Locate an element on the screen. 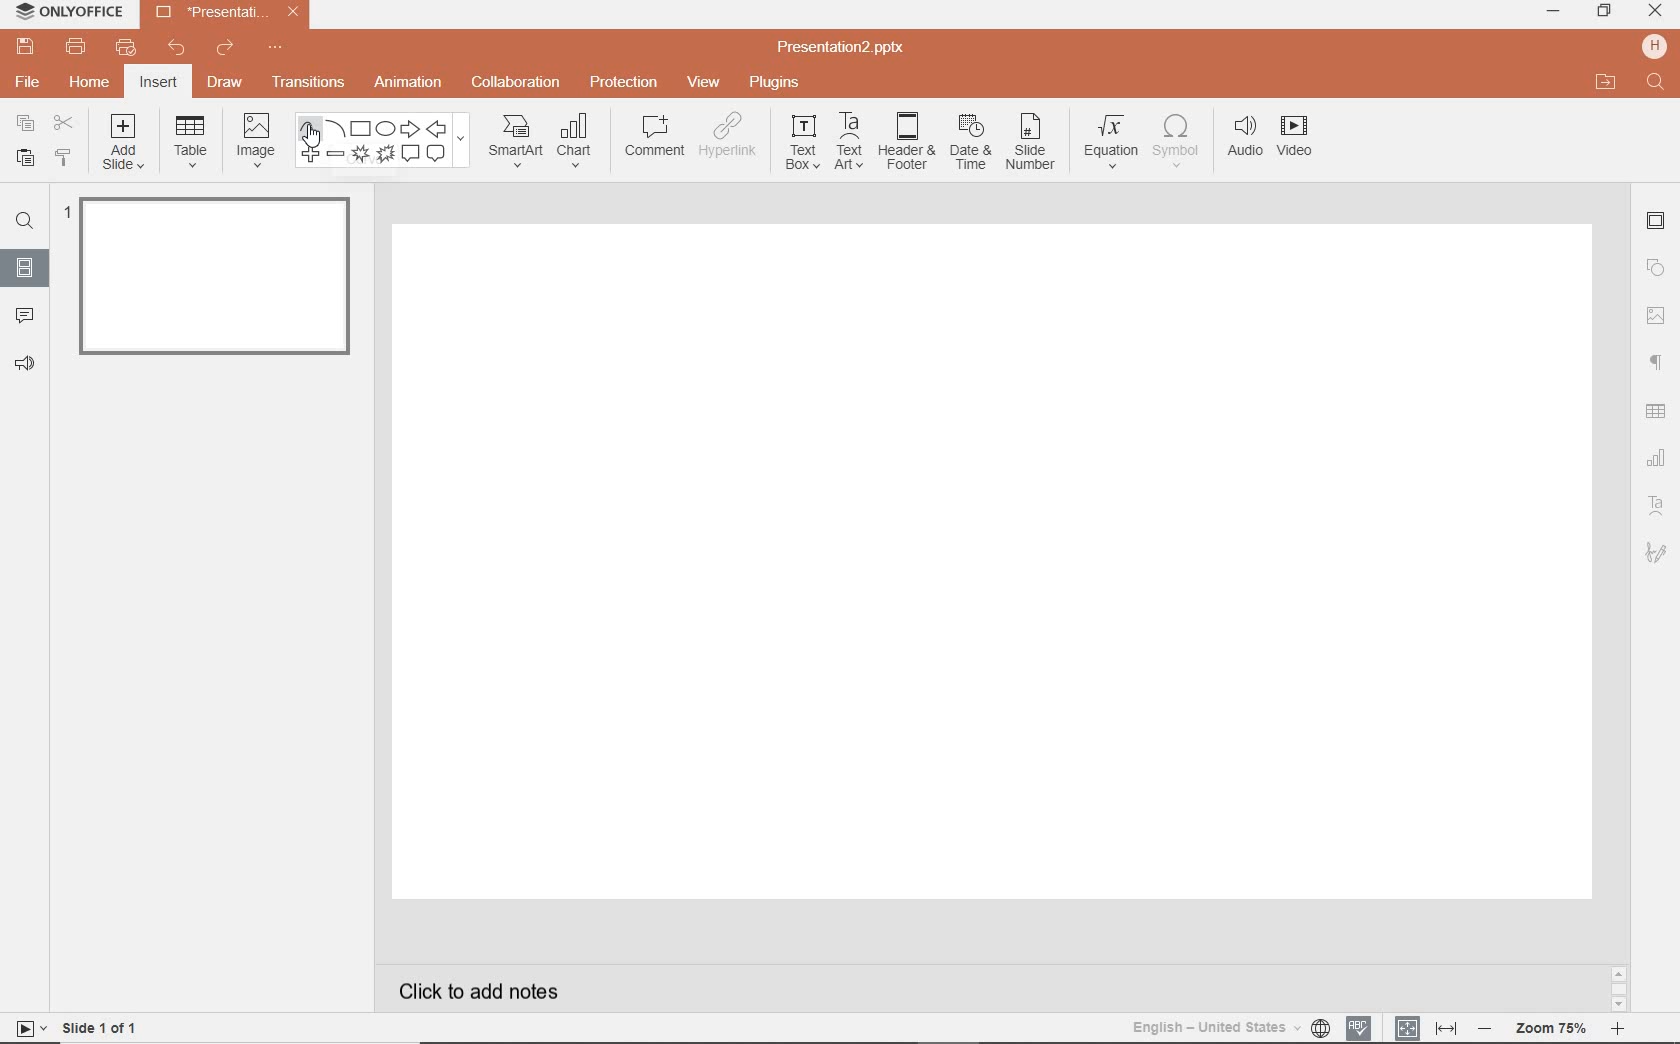  SHAPES is located at coordinates (386, 142).